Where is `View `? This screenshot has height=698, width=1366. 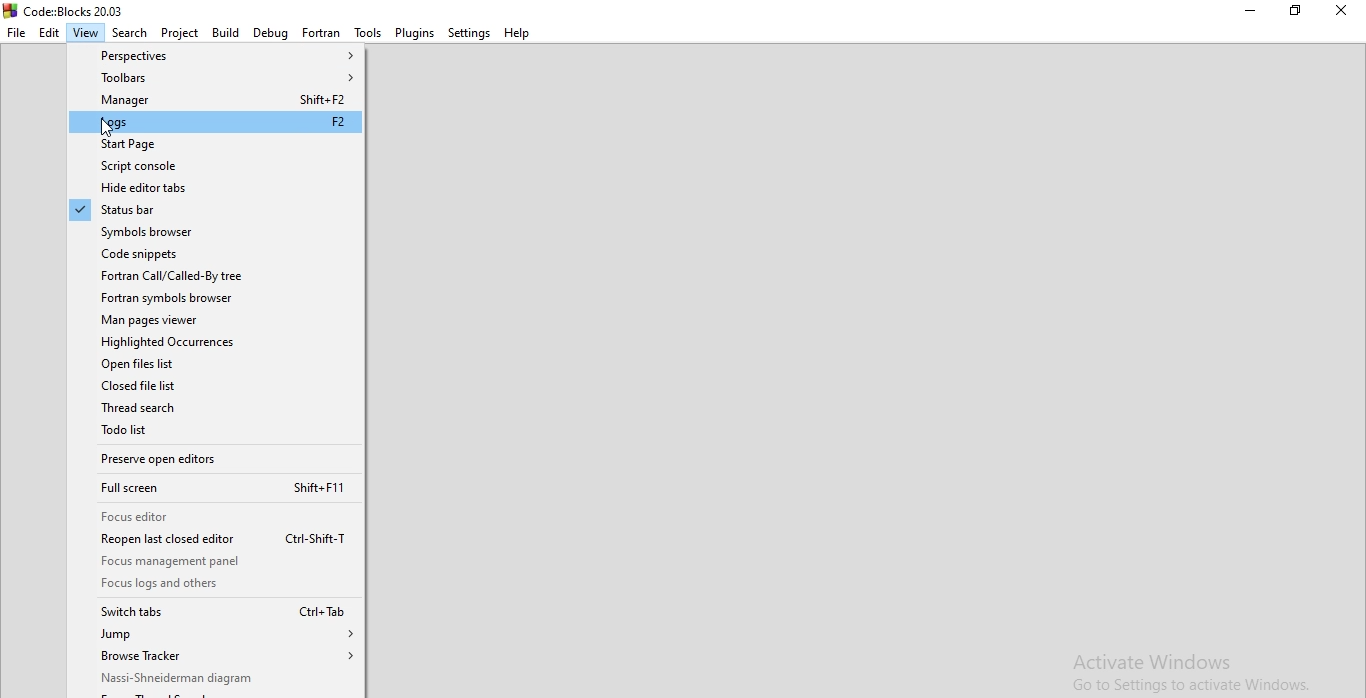 View  is located at coordinates (86, 32).